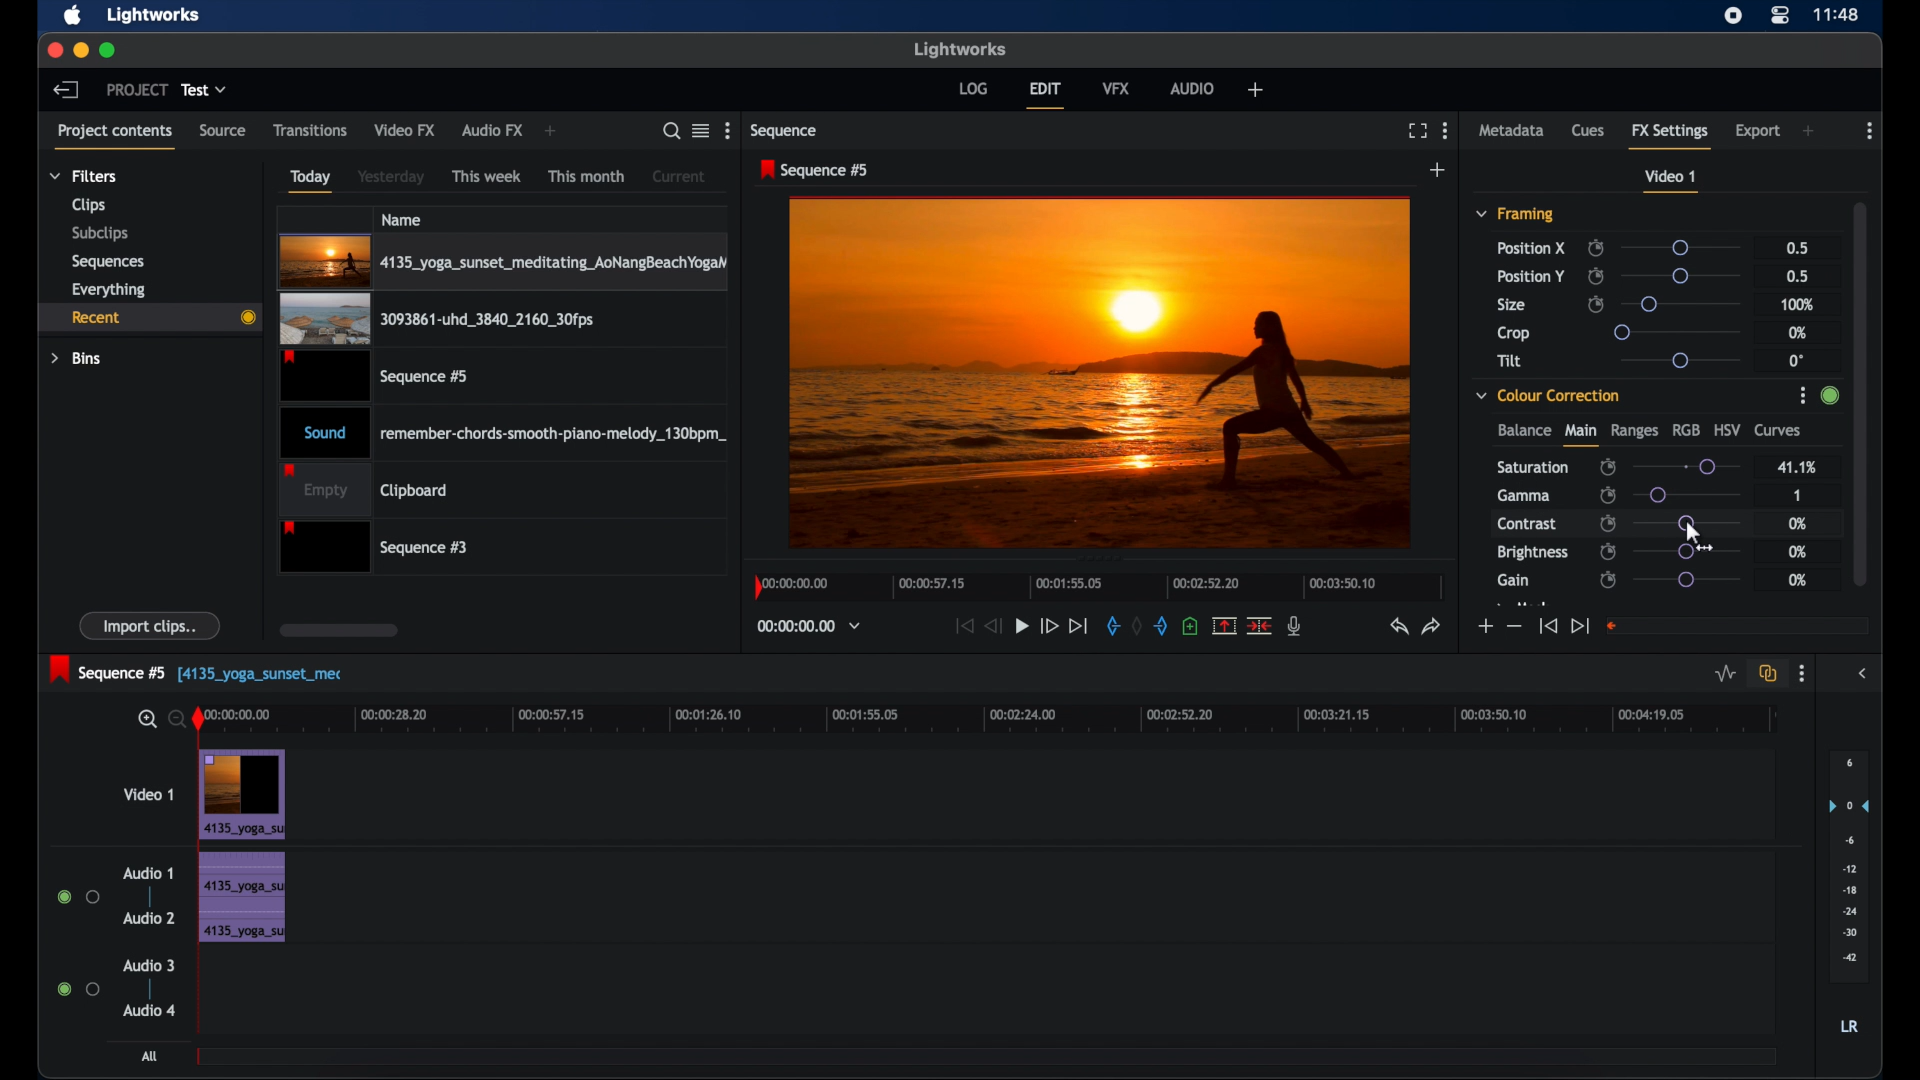 Image resolution: width=1920 pixels, height=1080 pixels. Describe the element at coordinates (391, 177) in the screenshot. I see `yesterday` at that location.